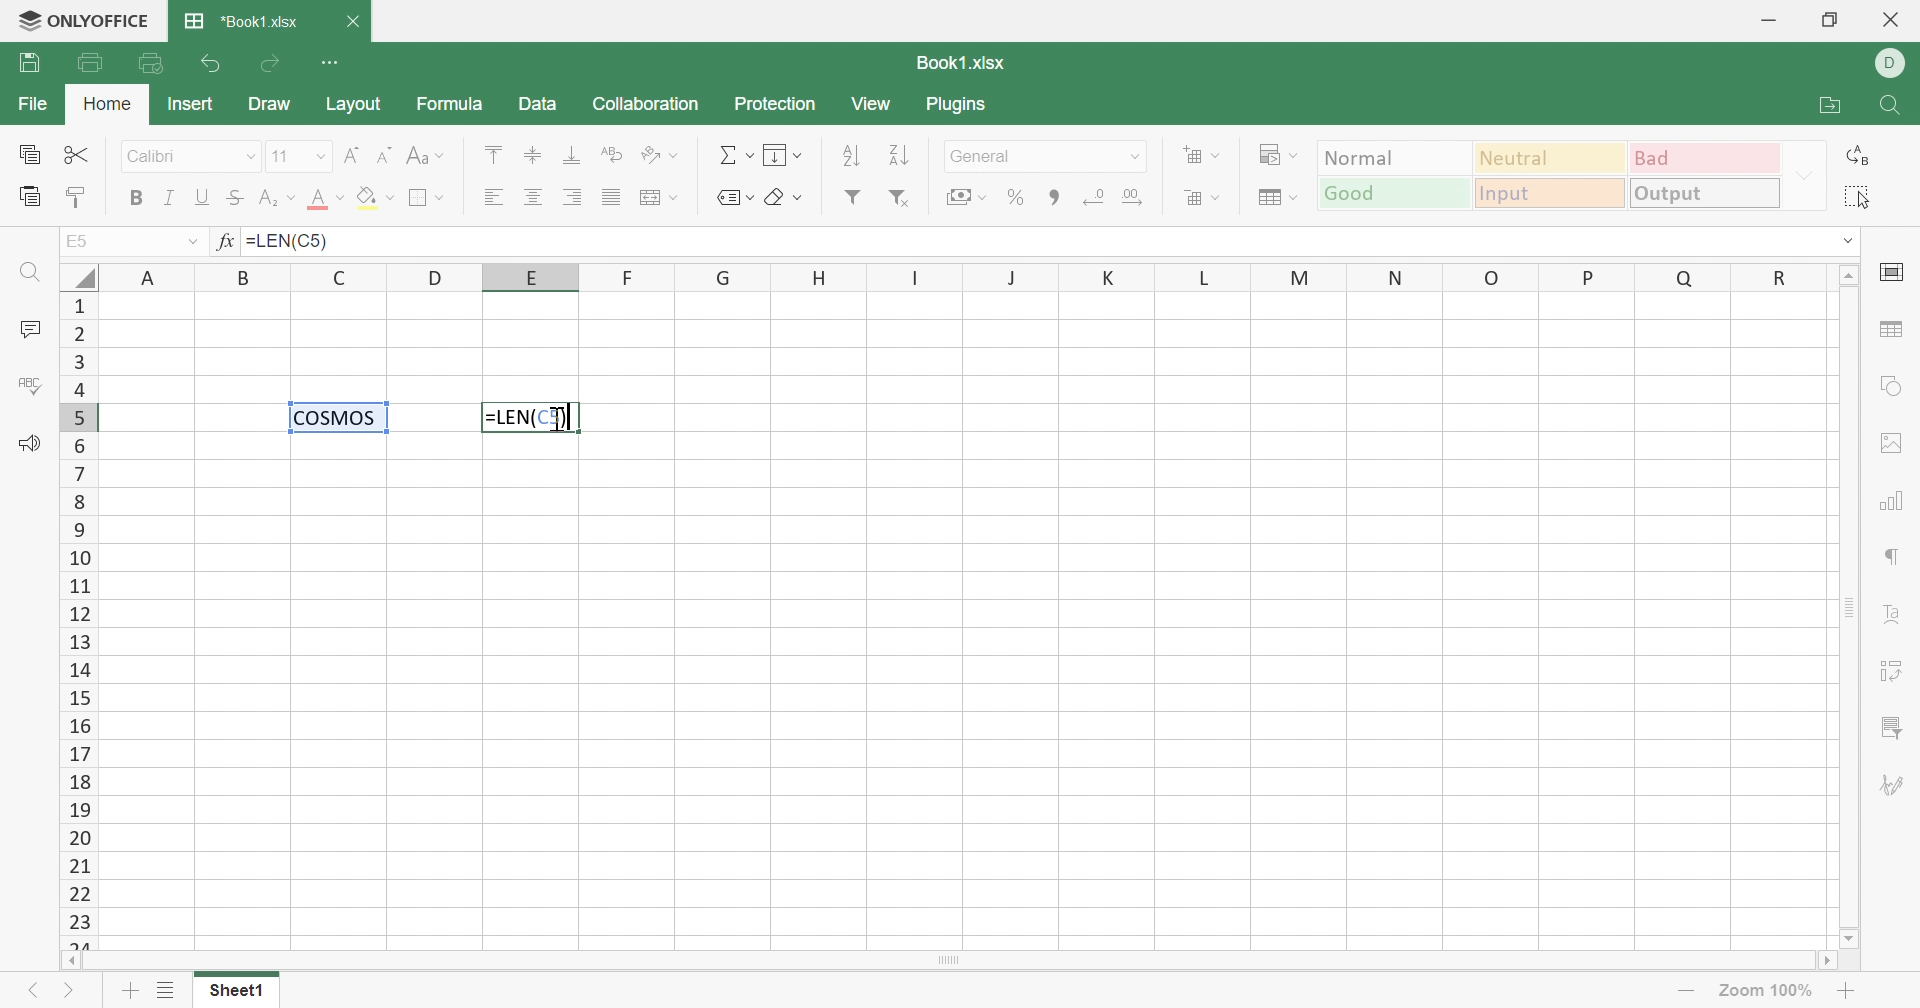 The image size is (1920, 1008). Describe the element at coordinates (84, 21) in the screenshot. I see `ONLYOFFICE` at that location.